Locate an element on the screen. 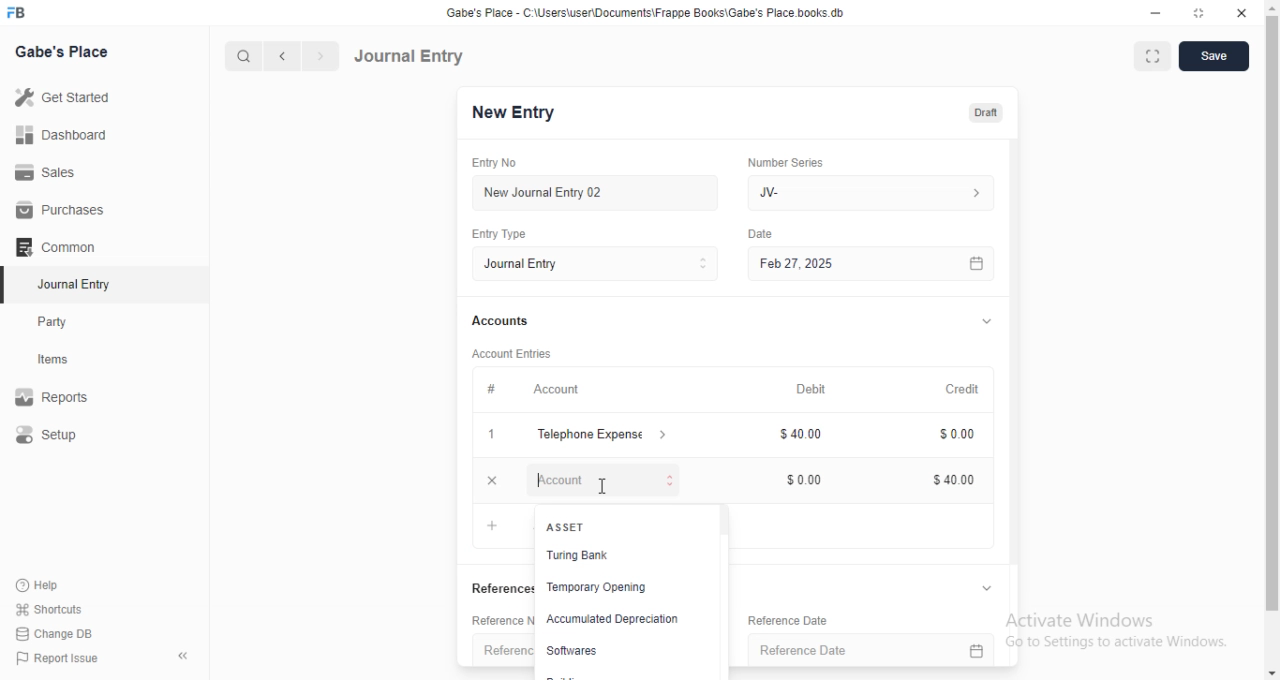  Search is located at coordinates (239, 56).